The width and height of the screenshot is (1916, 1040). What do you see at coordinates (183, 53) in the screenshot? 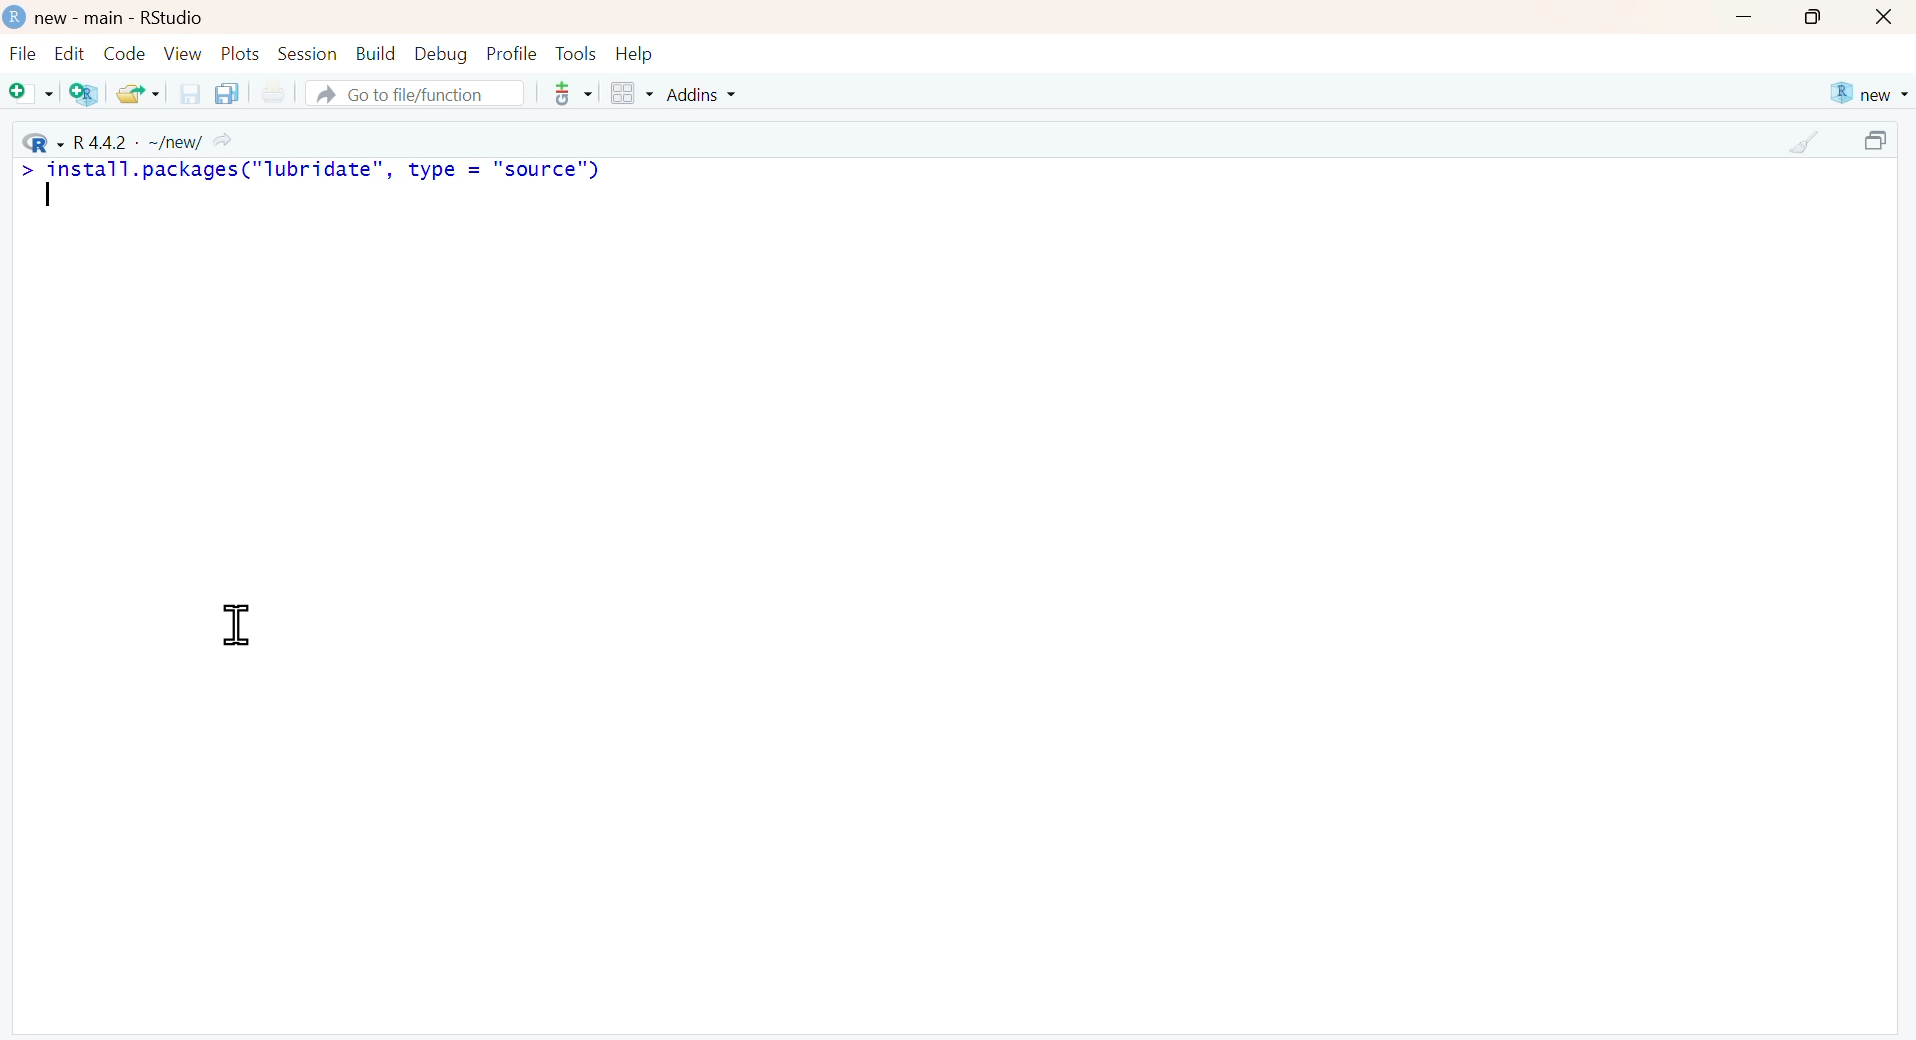
I see `View` at bounding box center [183, 53].